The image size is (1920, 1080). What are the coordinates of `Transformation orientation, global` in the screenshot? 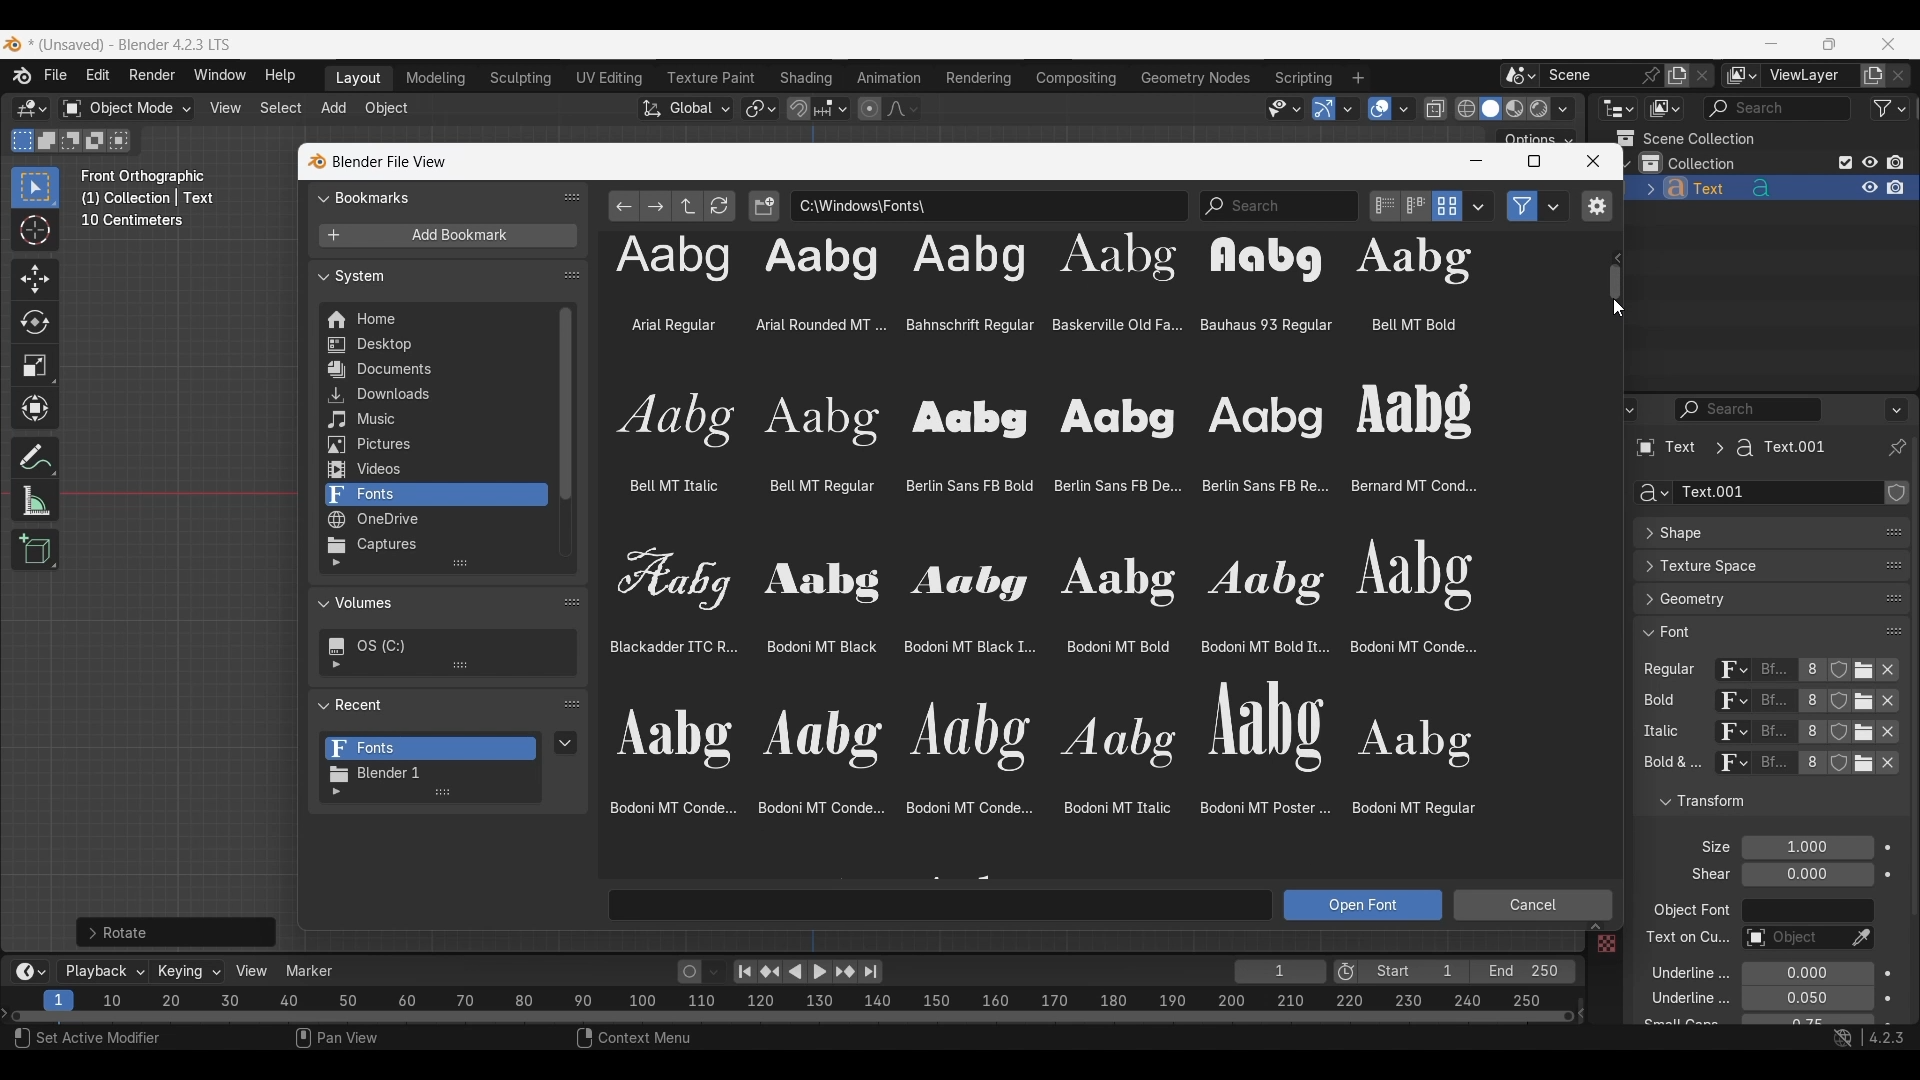 It's located at (686, 109).